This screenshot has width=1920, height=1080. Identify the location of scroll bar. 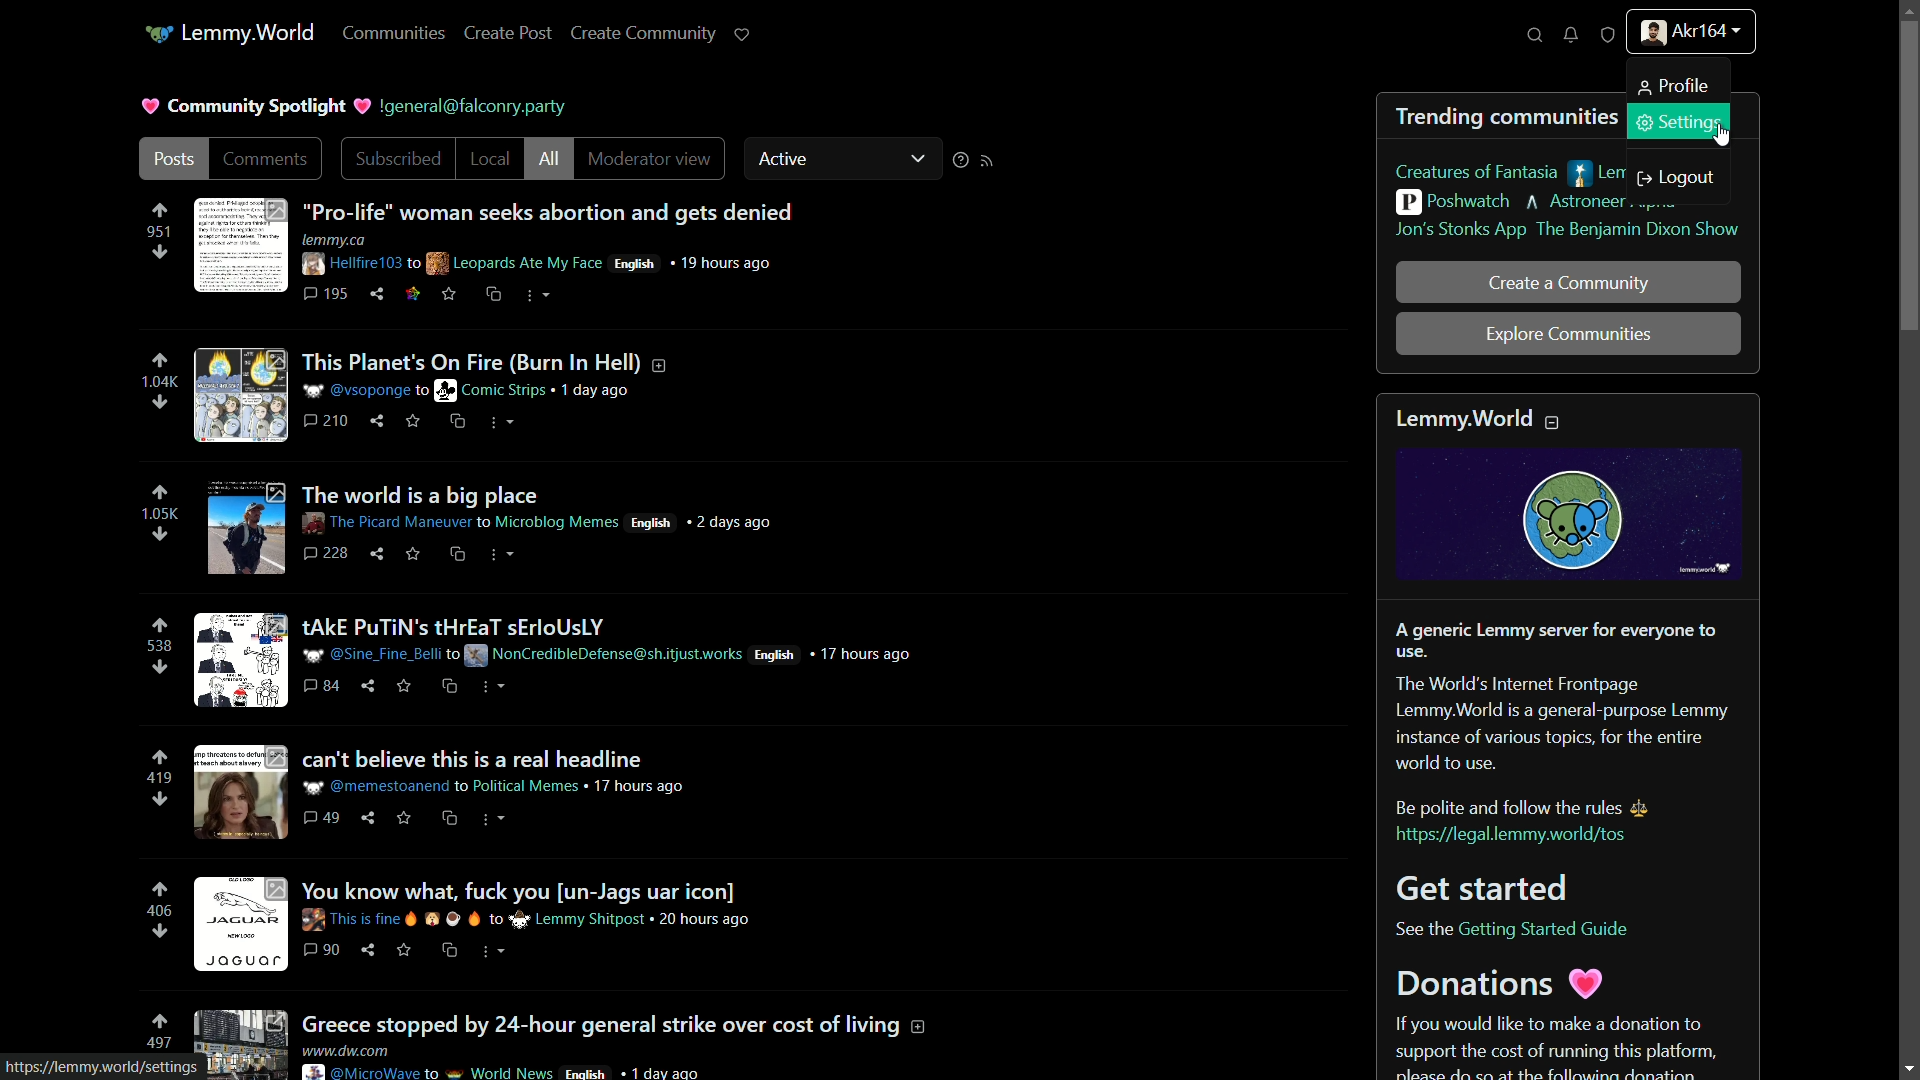
(1909, 542).